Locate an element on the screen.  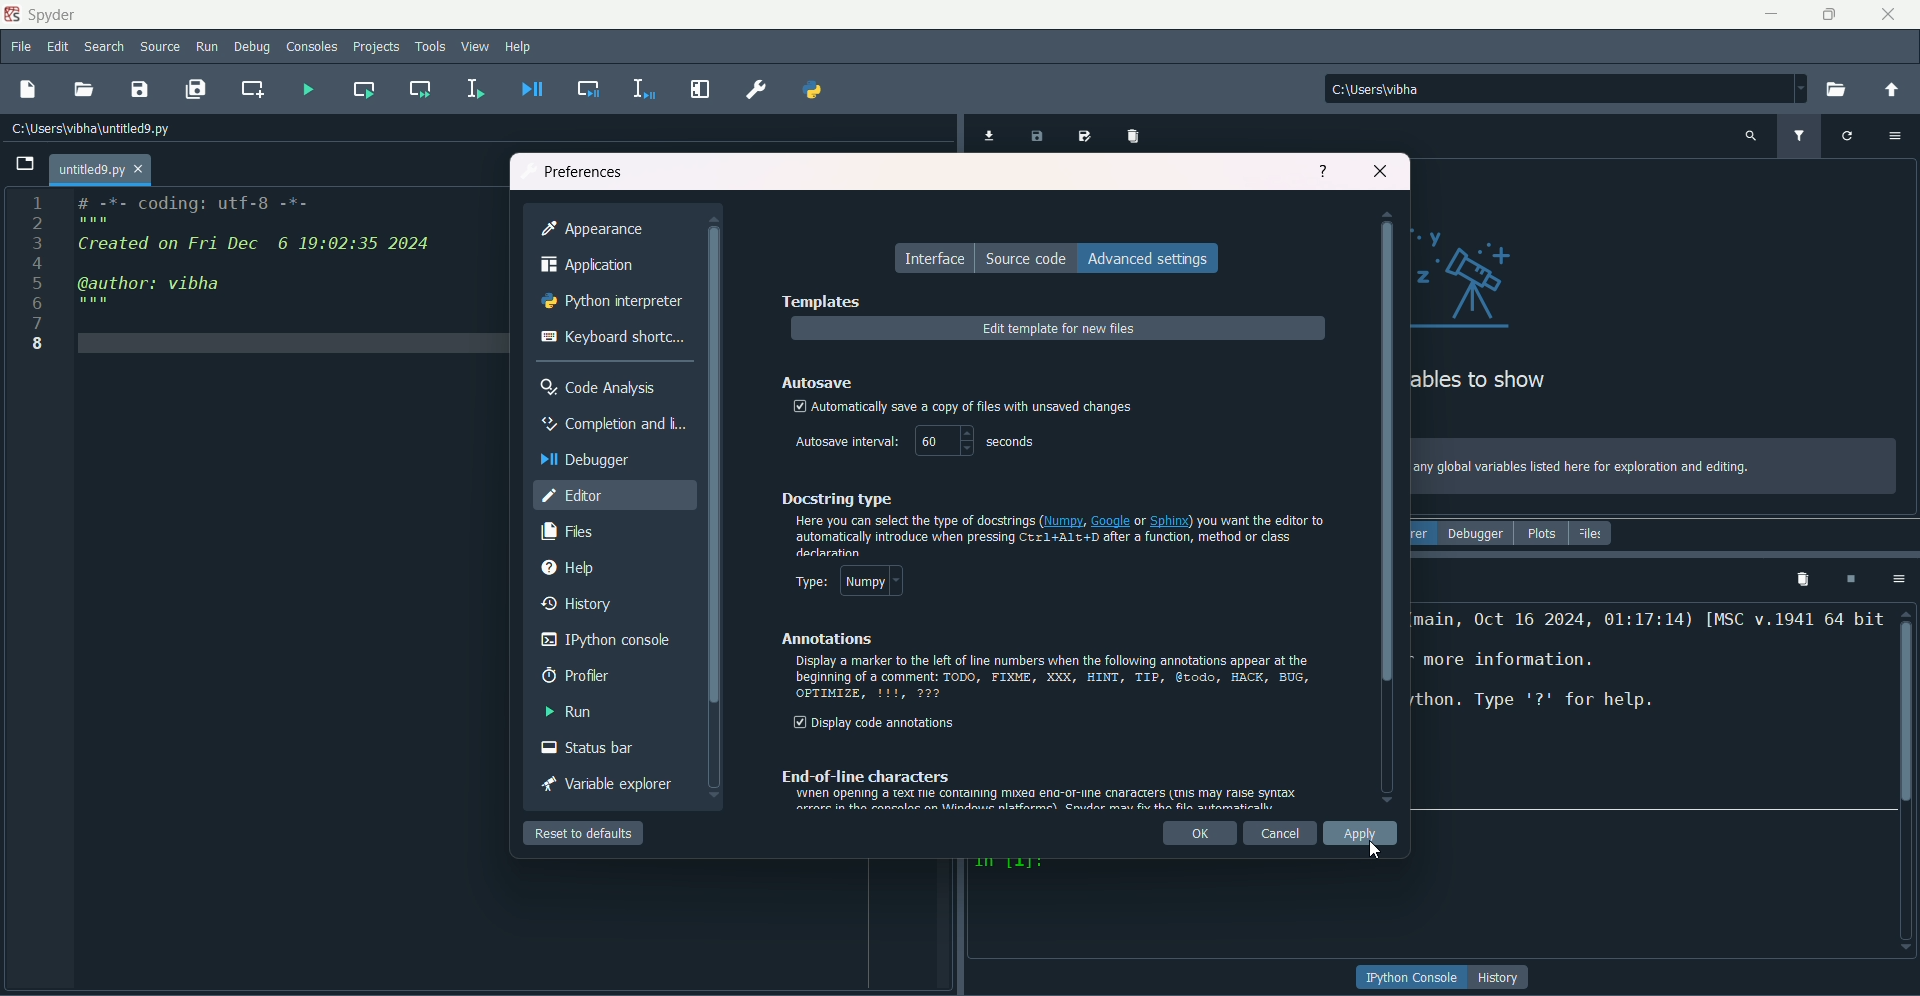
application is located at coordinates (589, 265).